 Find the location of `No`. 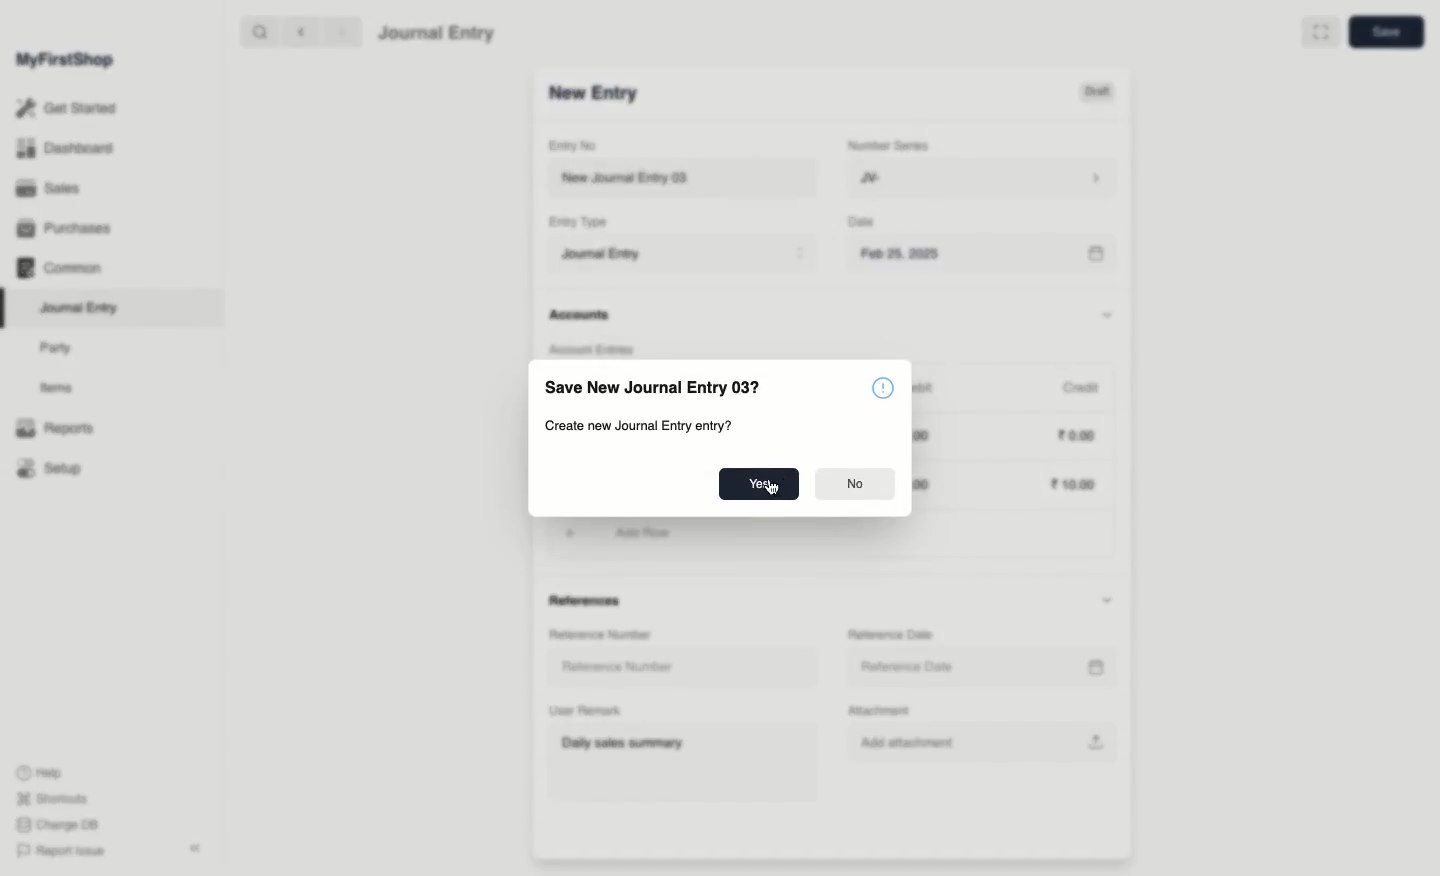

No is located at coordinates (857, 483).